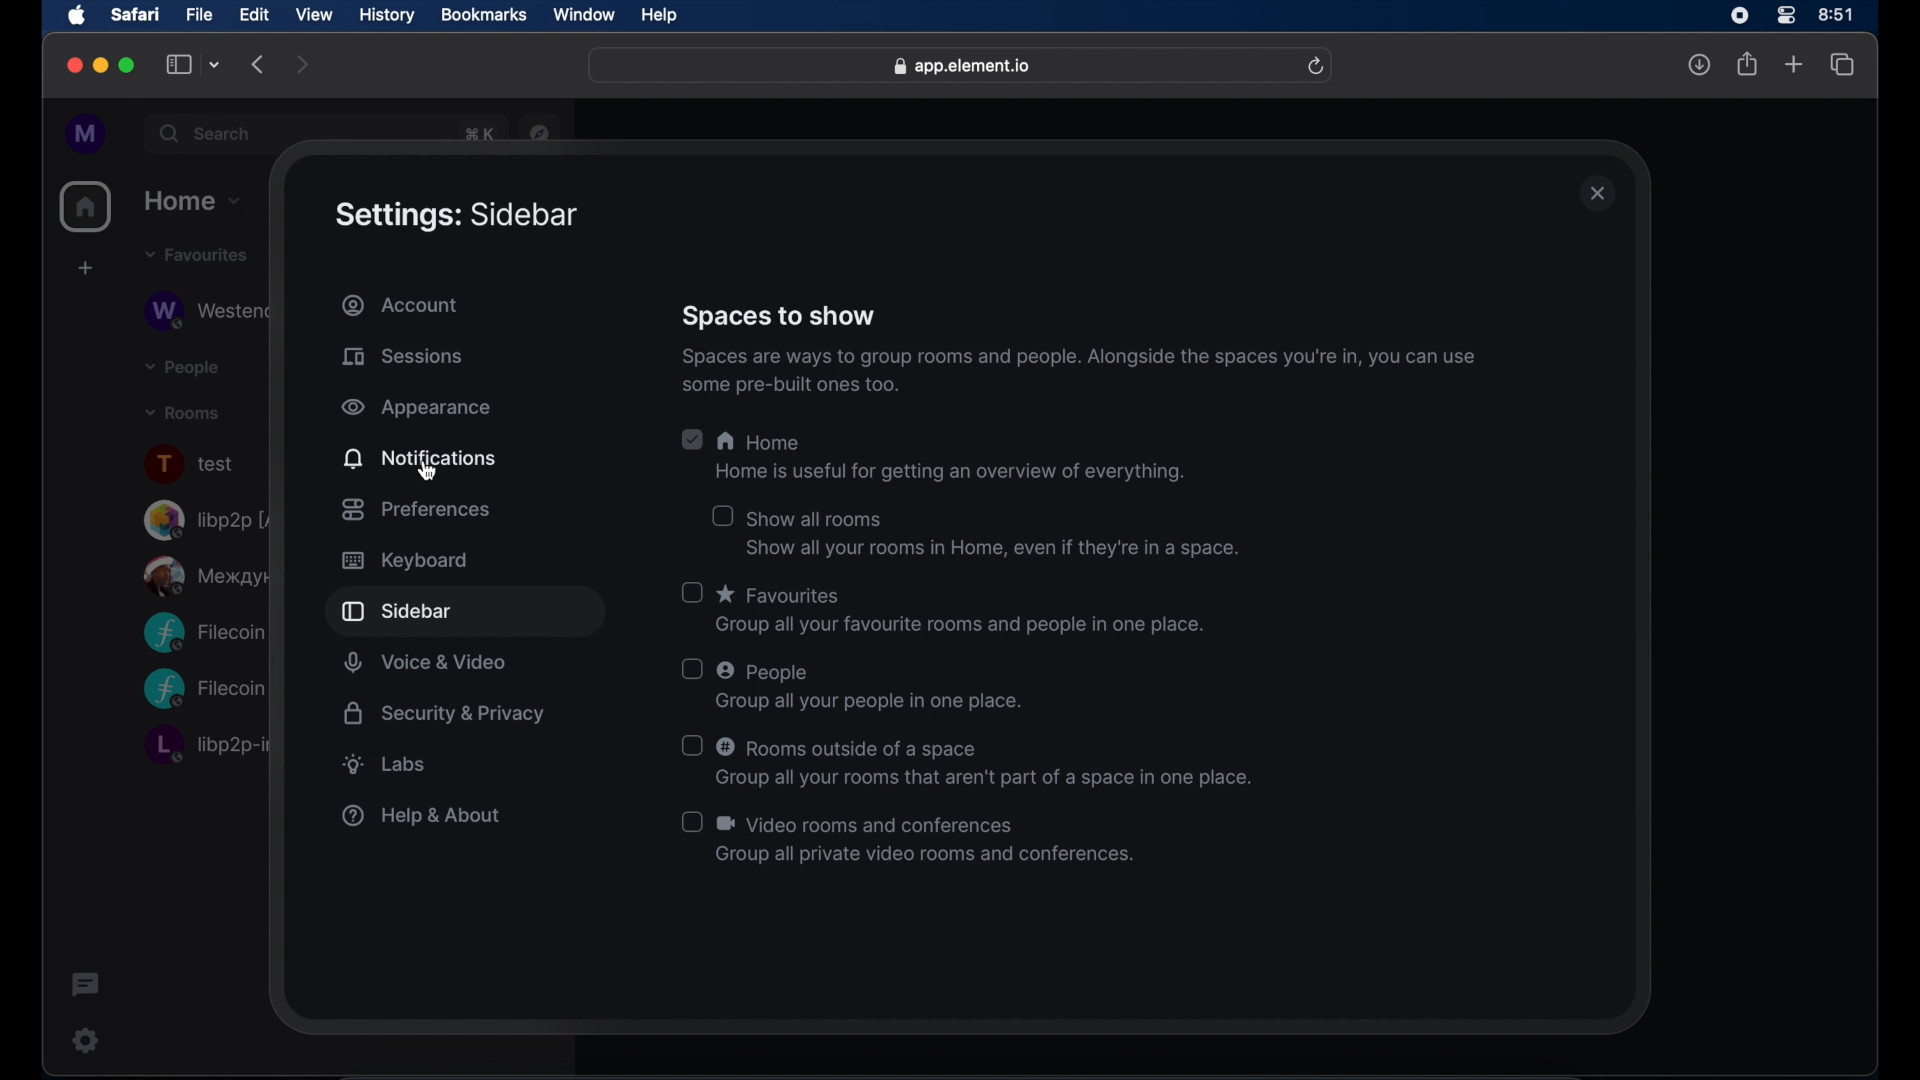 The image size is (1920, 1080). I want to click on preferences, so click(416, 510).